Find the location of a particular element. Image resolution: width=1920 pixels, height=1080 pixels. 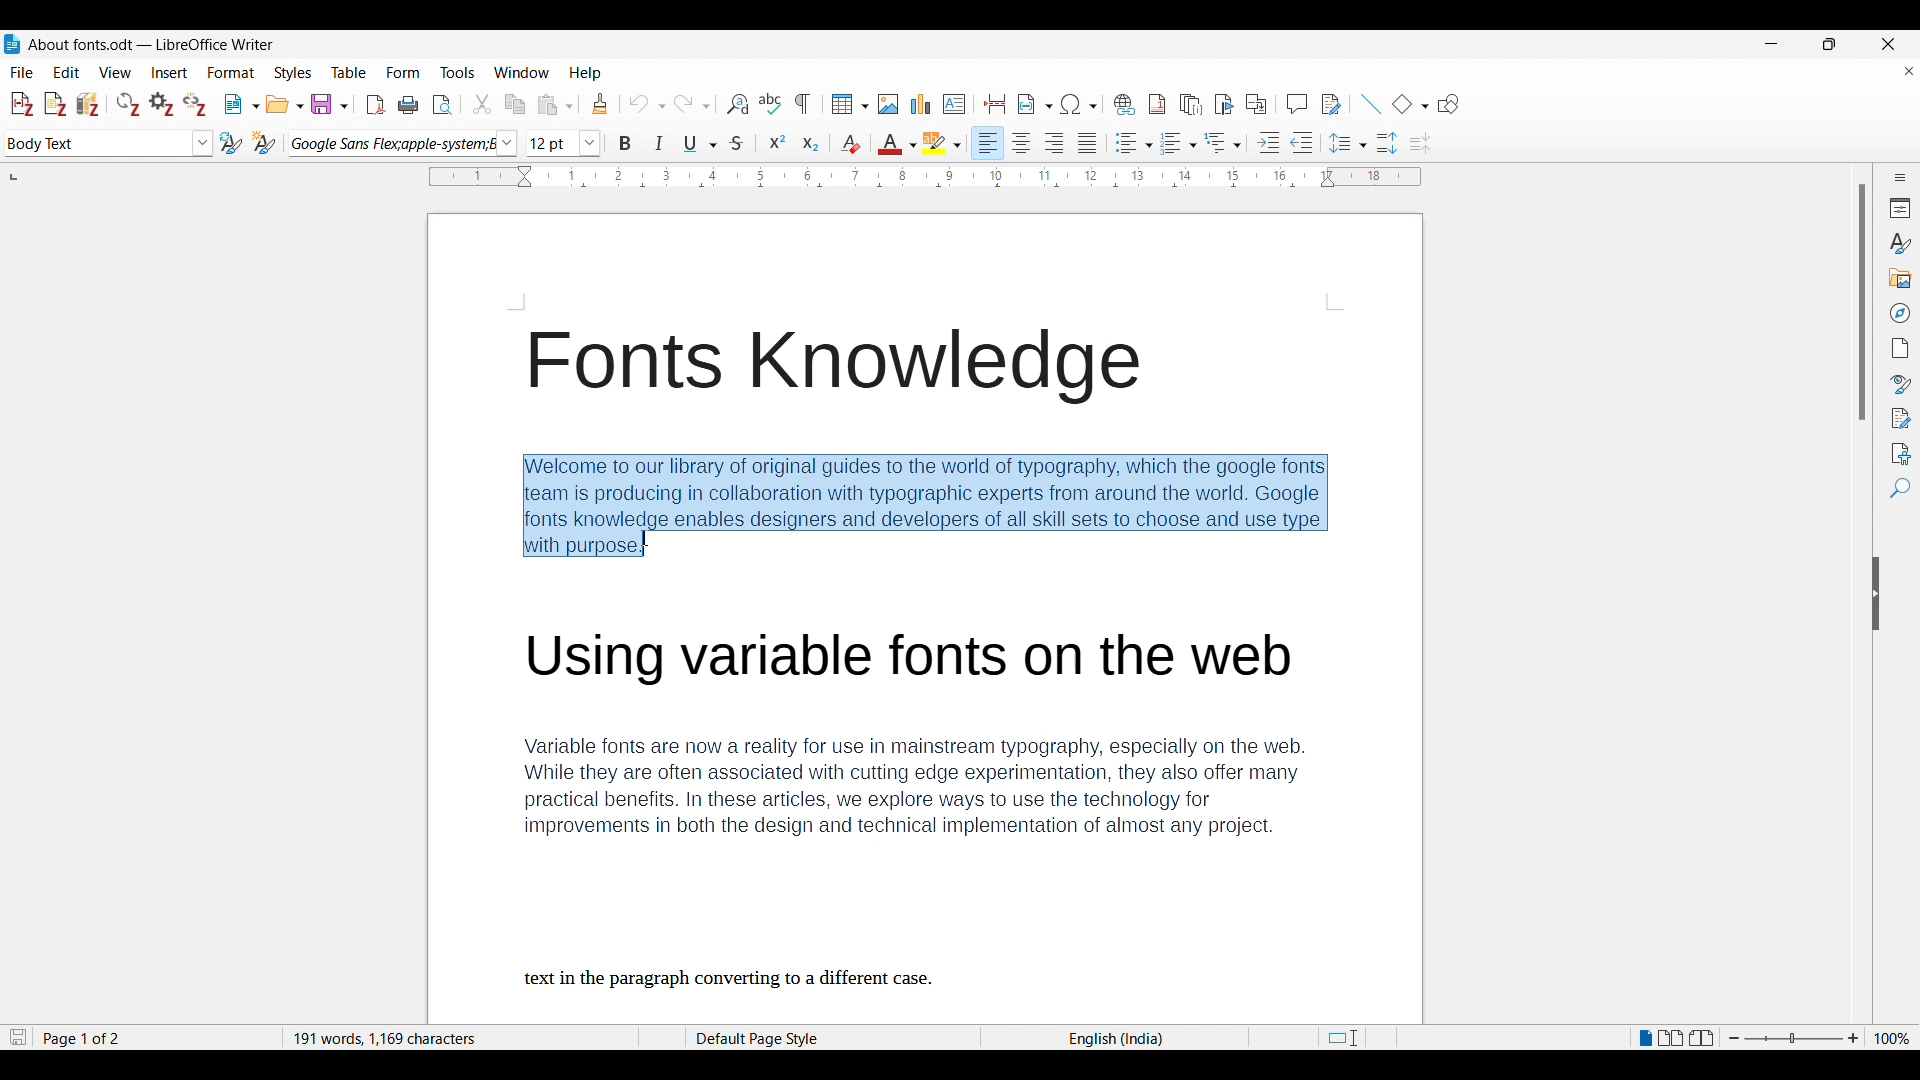

Insert hyperlink is located at coordinates (1125, 104).